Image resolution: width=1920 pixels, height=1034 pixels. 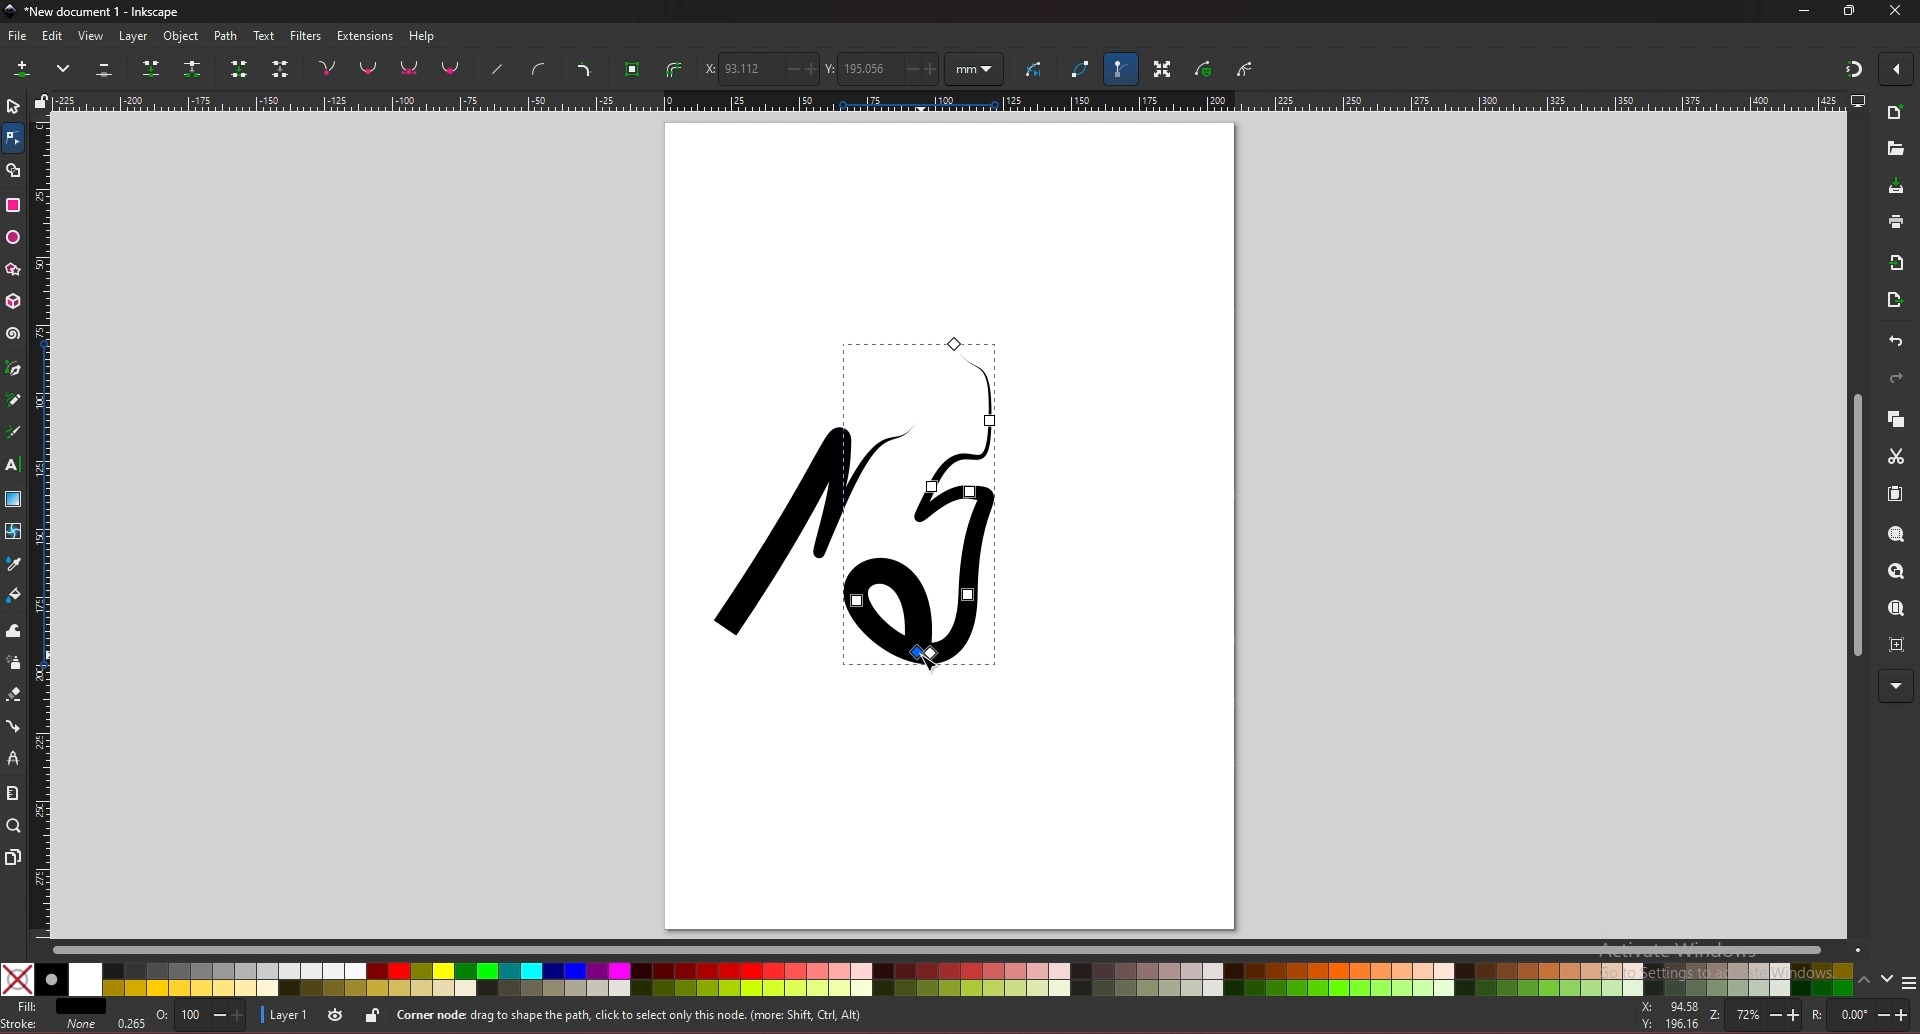 I want to click on snapping, so click(x=1854, y=69).